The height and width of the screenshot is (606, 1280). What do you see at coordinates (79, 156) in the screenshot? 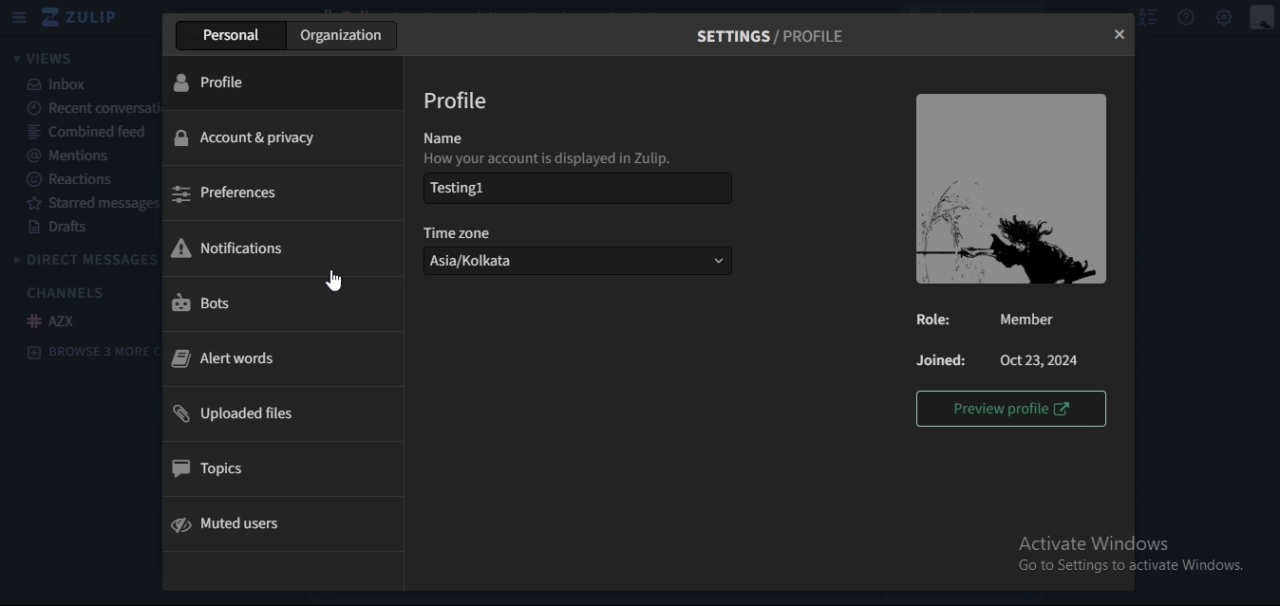
I see `mentions` at bounding box center [79, 156].